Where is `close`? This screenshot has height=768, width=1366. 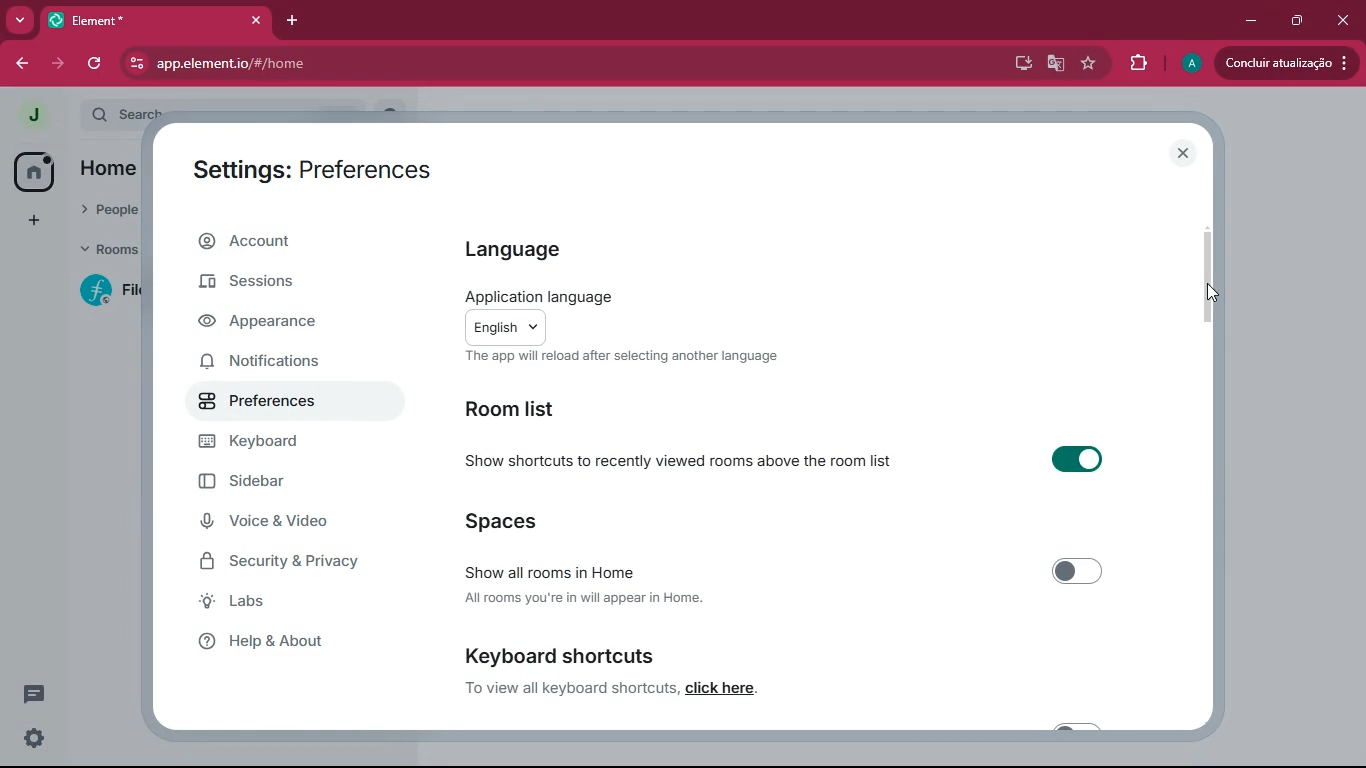
close is located at coordinates (1183, 153).